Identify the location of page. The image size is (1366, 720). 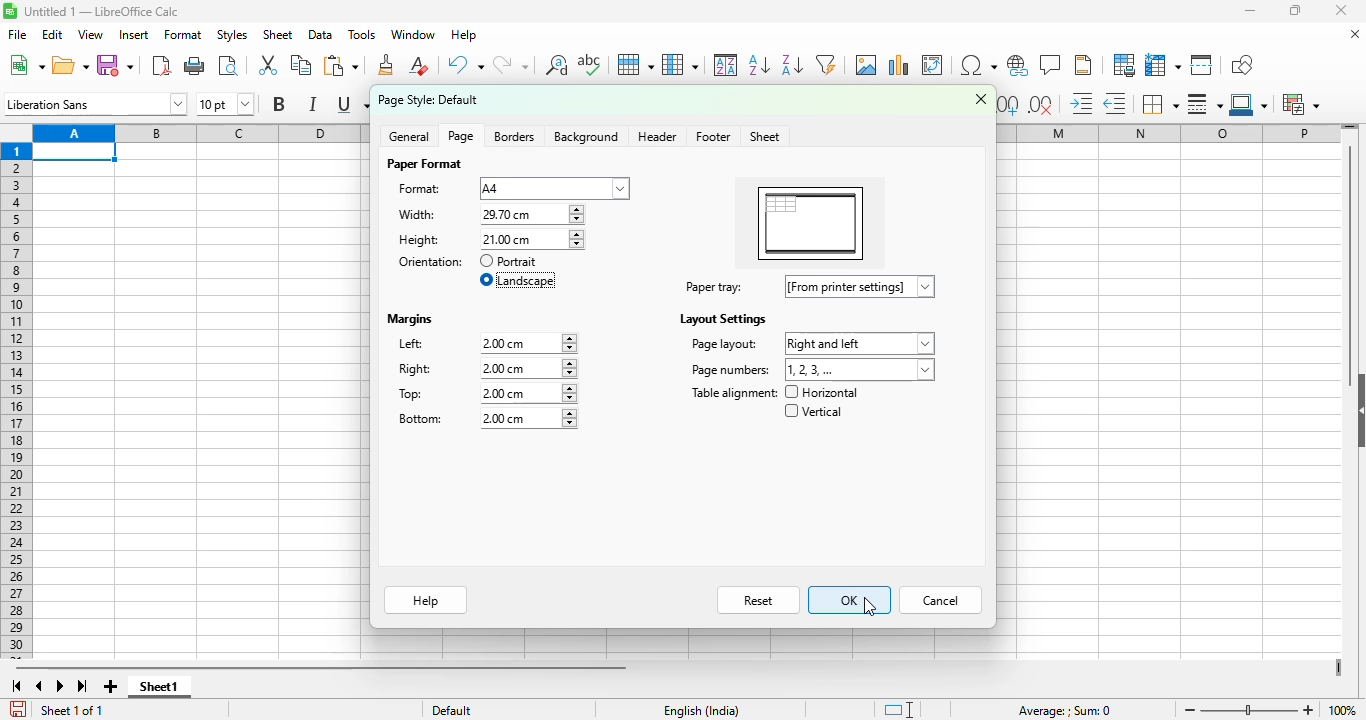
(461, 136).